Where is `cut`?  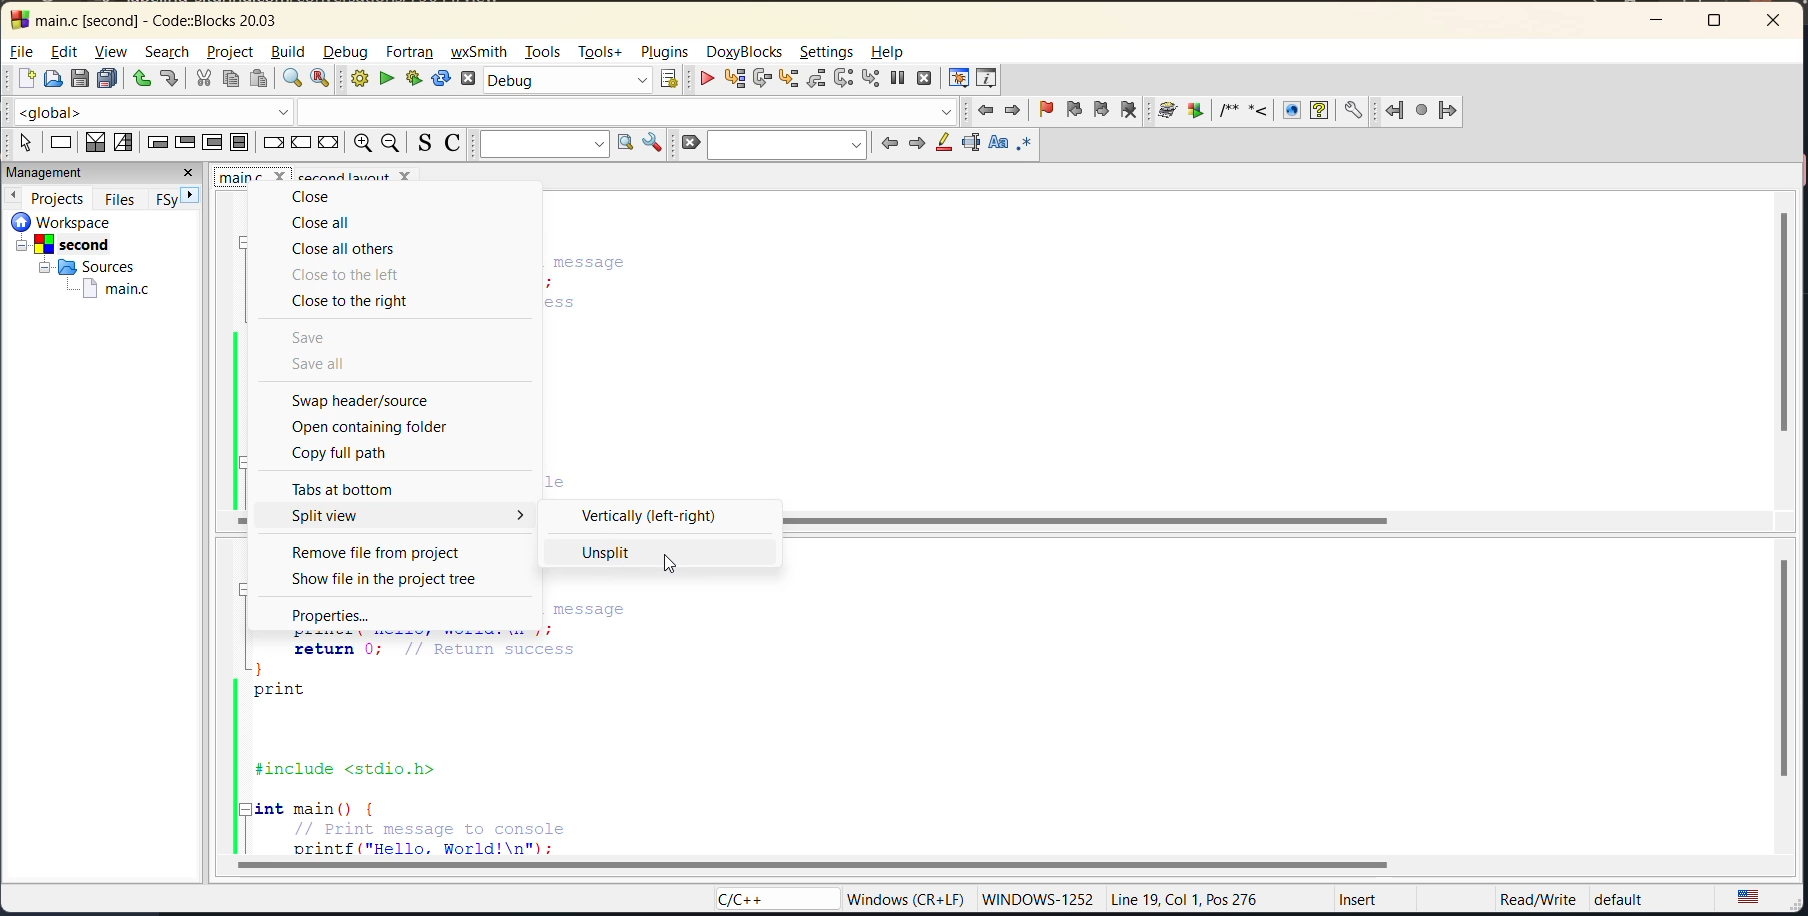
cut is located at coordinates (202, 79).